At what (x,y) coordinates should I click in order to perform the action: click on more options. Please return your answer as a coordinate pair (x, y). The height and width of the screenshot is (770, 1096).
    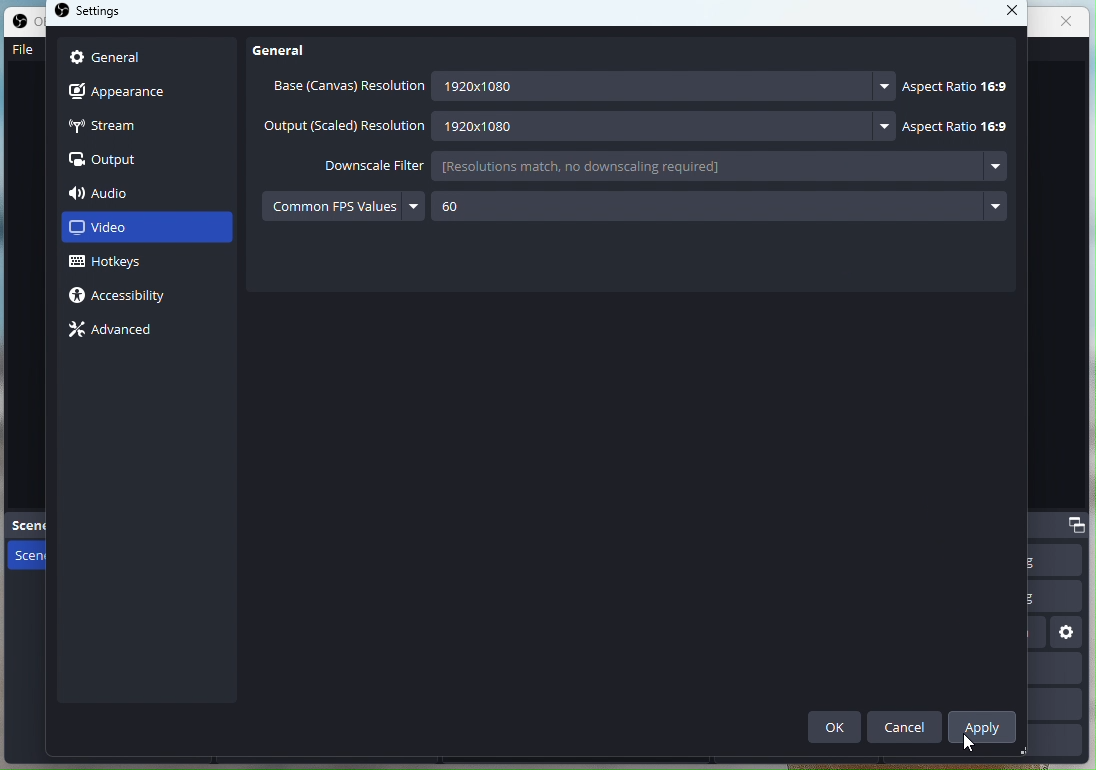
    Looking at the image, I should click on (996, 212).